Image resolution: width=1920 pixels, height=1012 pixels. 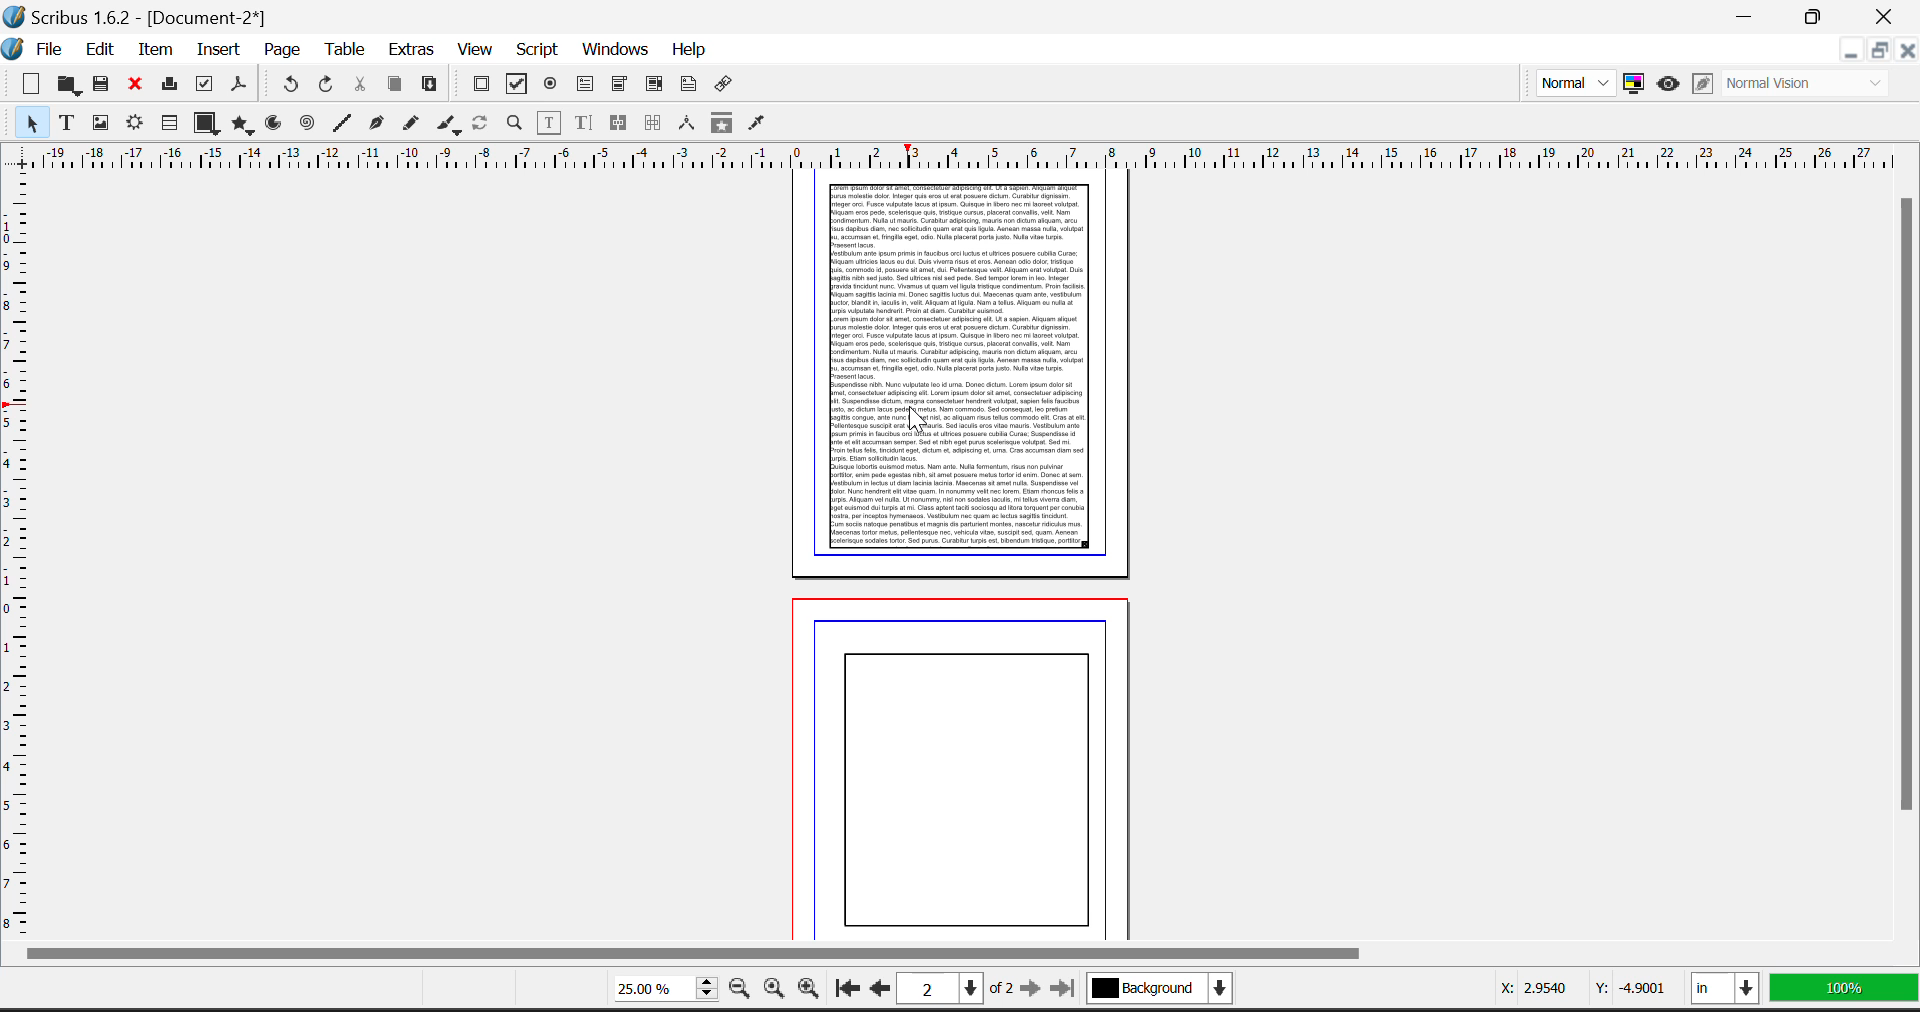 I want to click on Delink Text Frames, so click(x=655, y=123).